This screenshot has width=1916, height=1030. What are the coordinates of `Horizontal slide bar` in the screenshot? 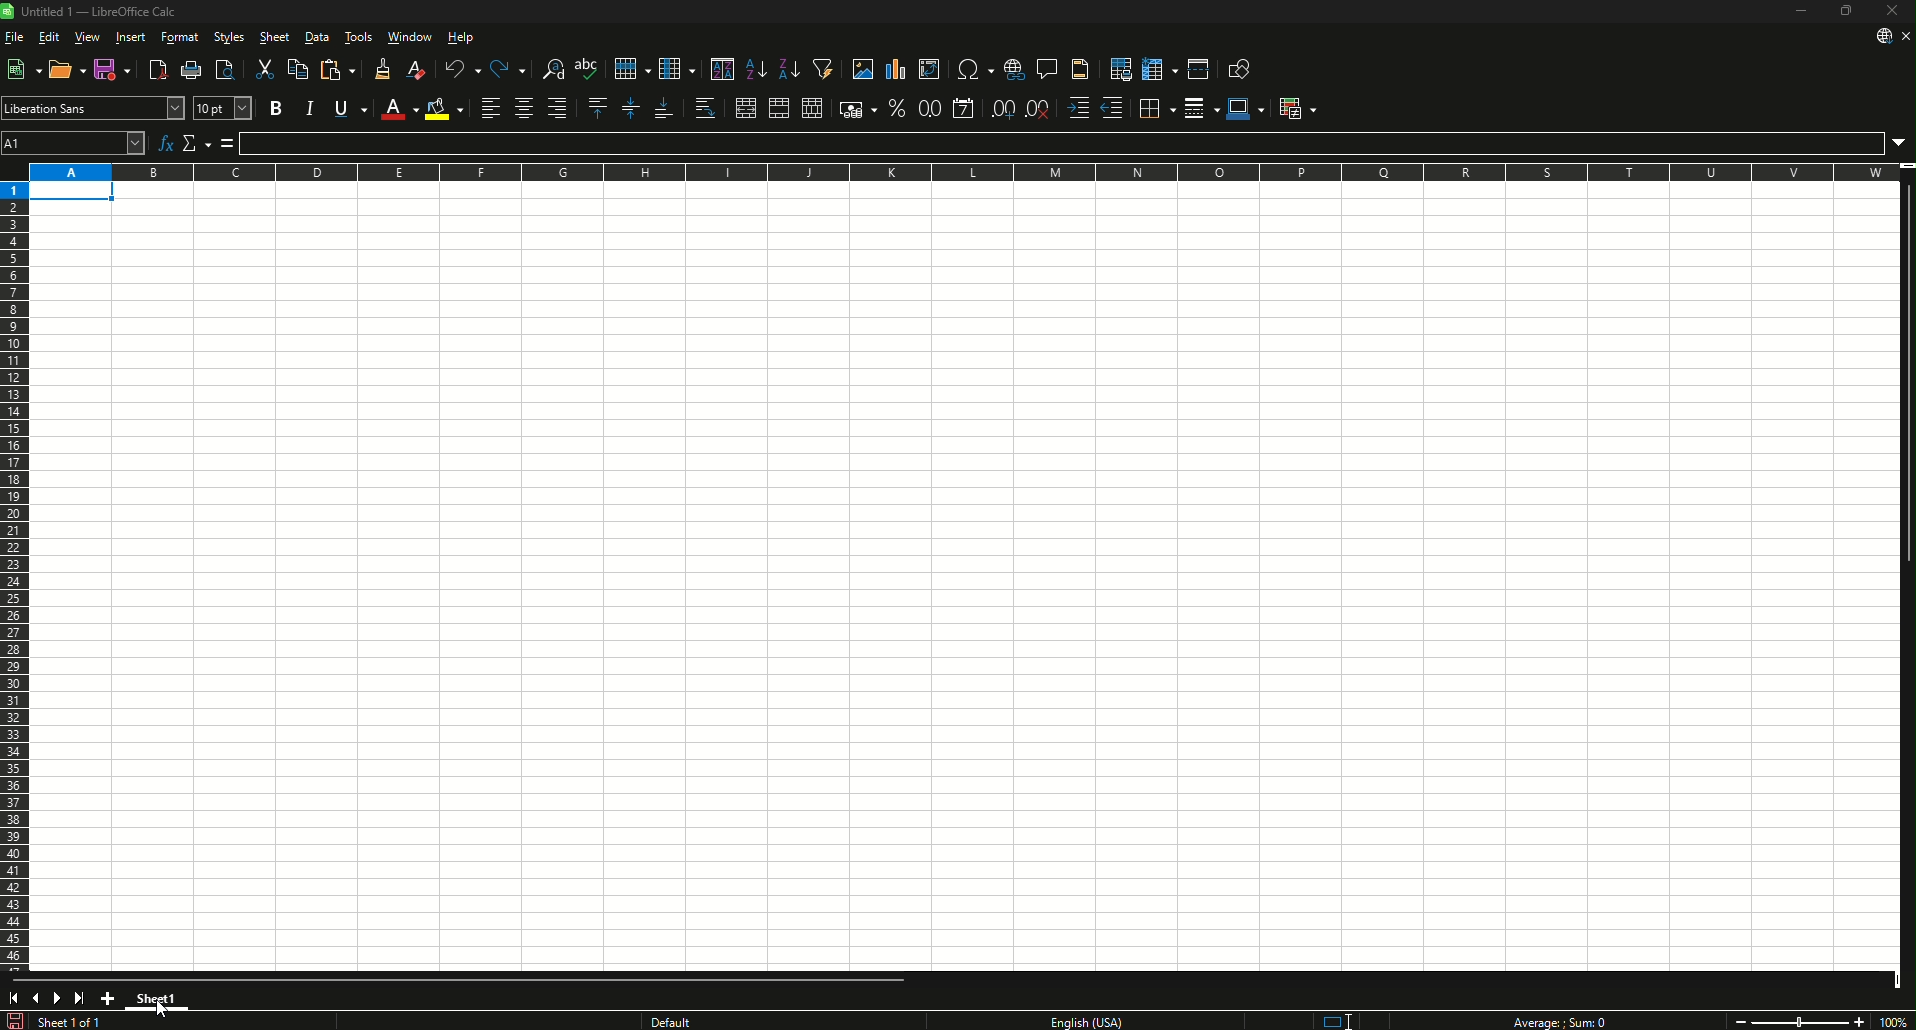 It's located at (463, 980).